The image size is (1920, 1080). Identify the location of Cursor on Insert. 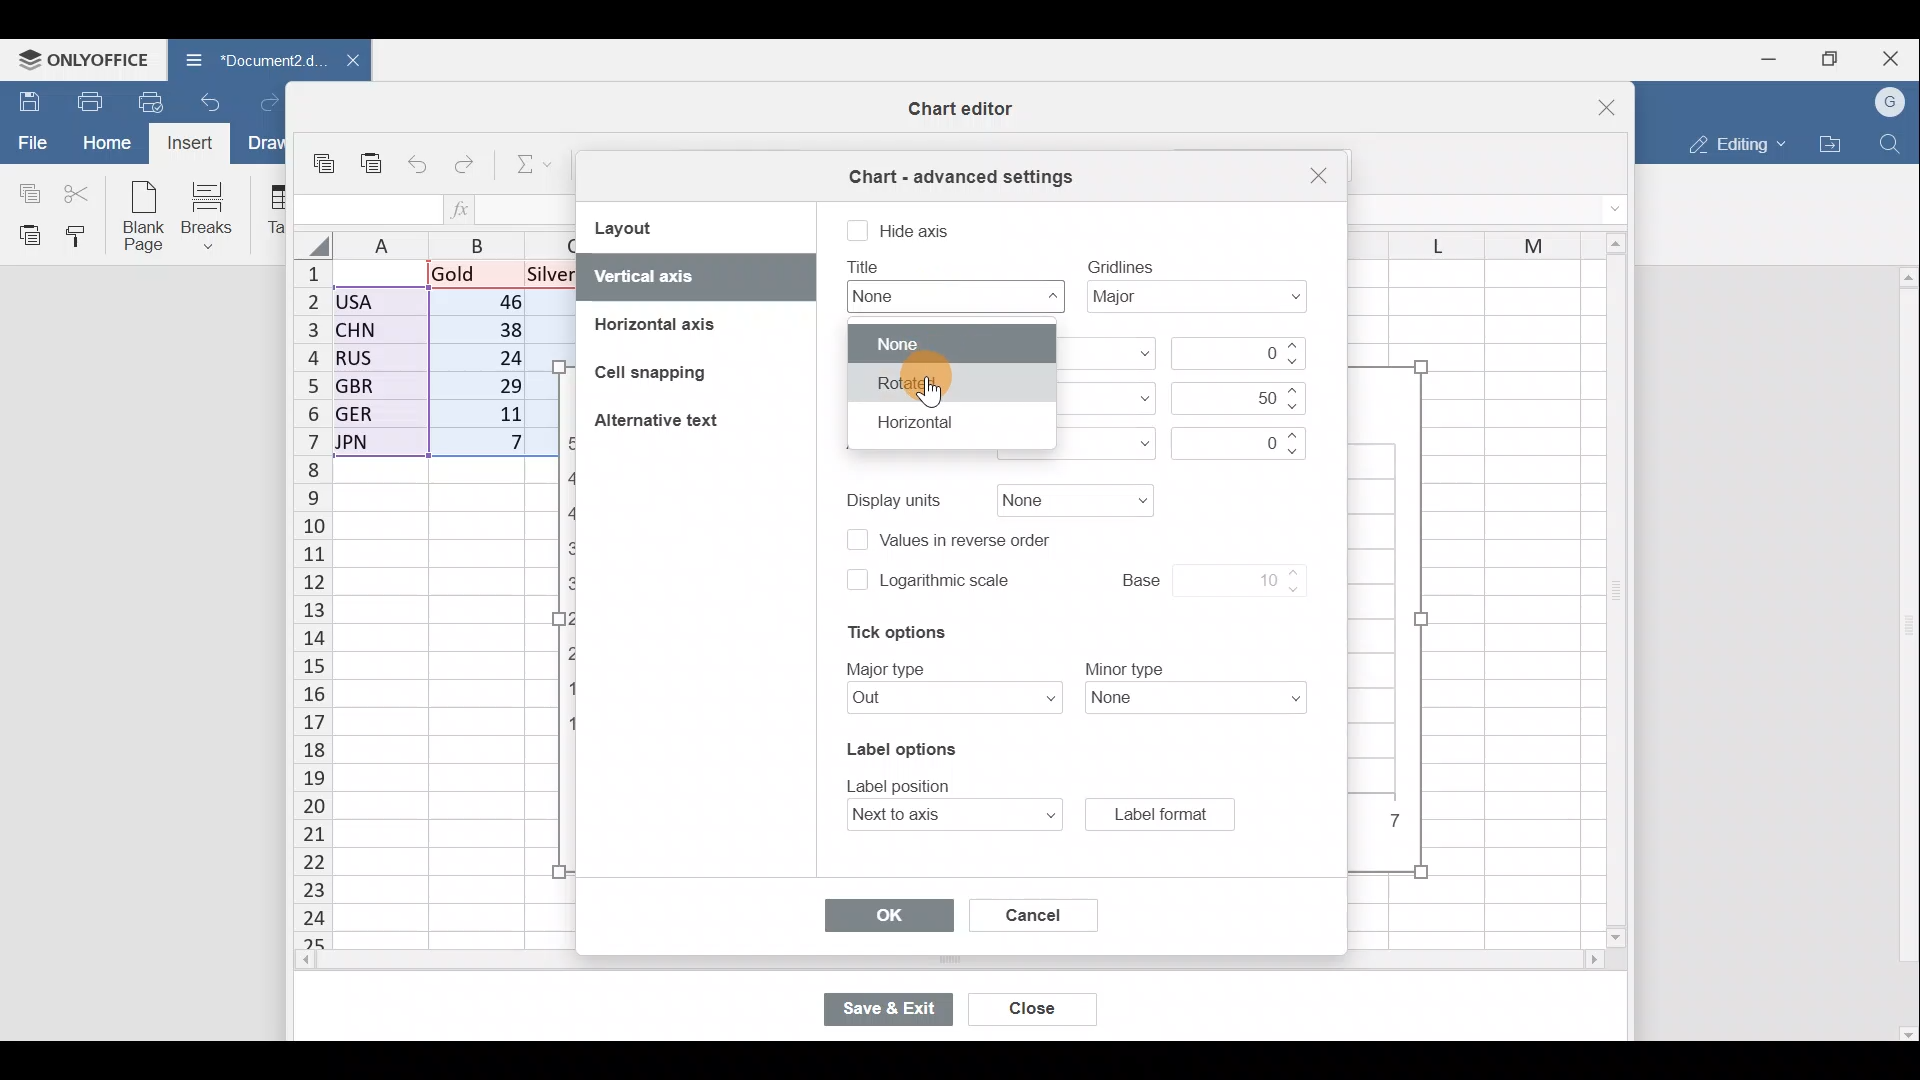
(194, 145).